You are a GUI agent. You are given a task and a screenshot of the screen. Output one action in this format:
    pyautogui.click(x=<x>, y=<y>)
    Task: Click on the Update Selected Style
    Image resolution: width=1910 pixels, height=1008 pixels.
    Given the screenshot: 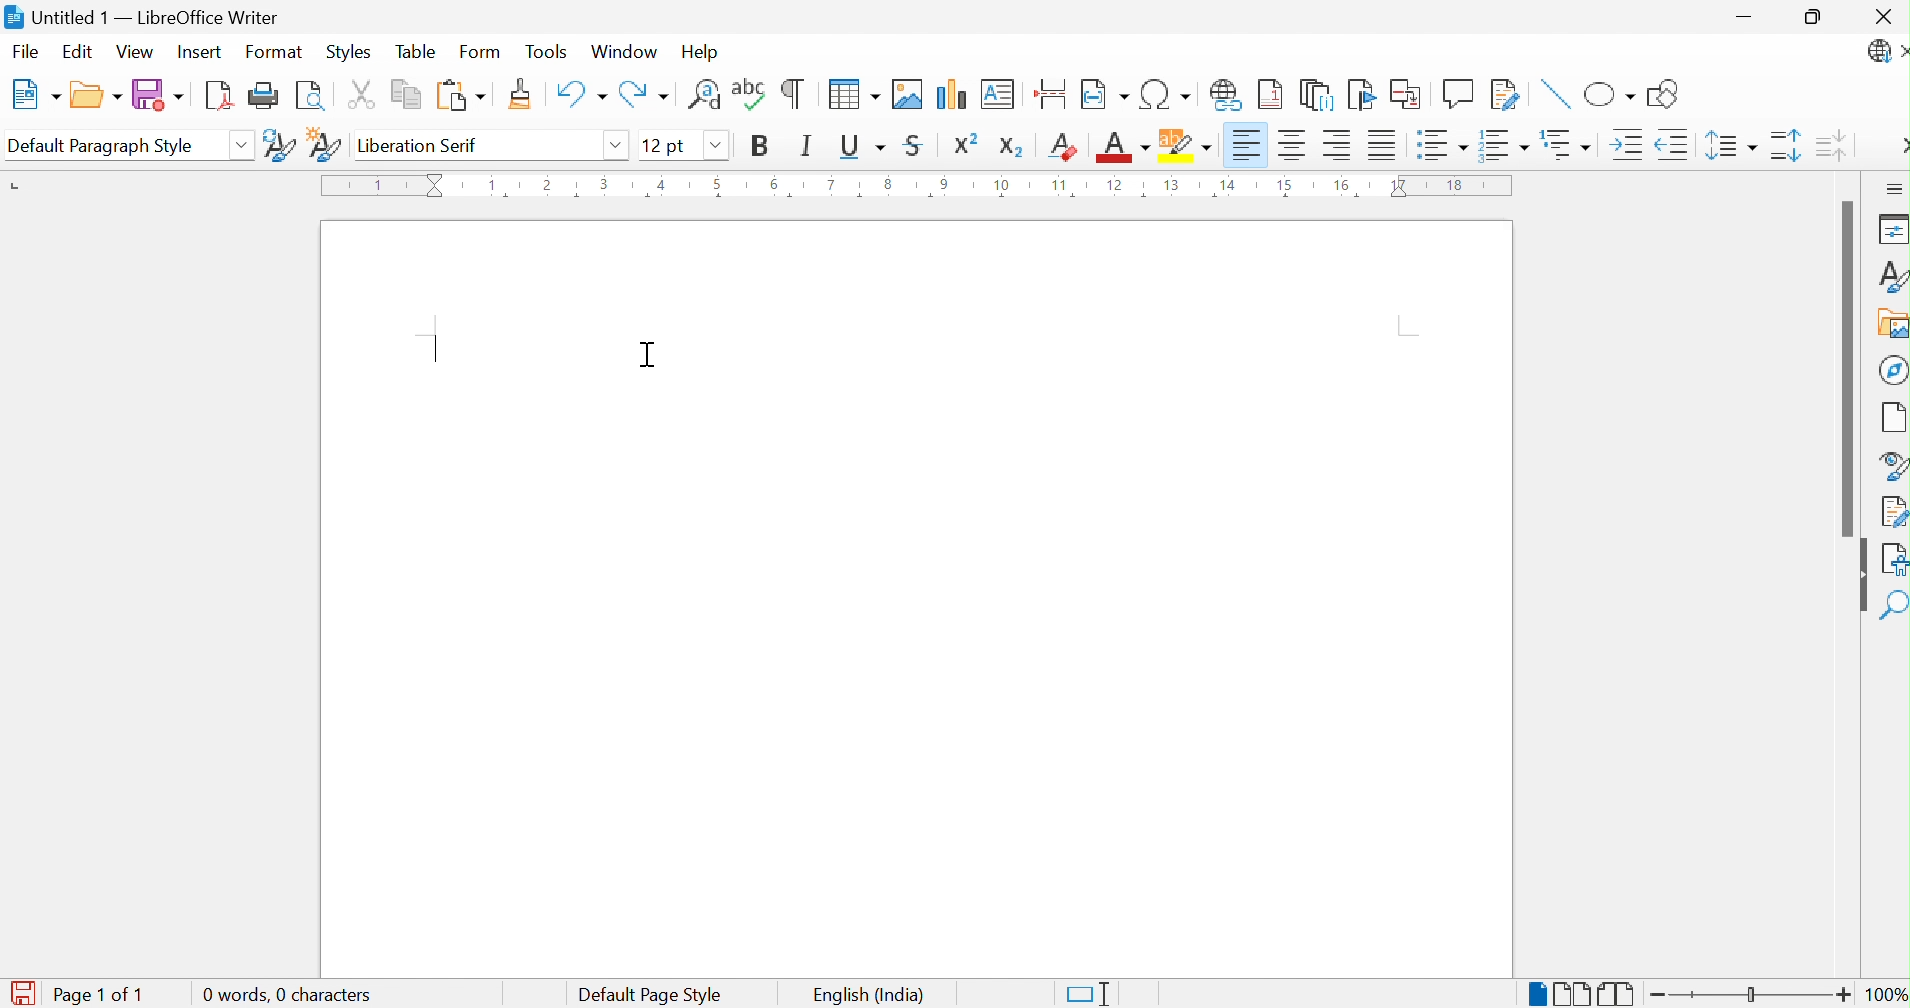 What is the action you would take?
    pyautogui.click(x=280, y=147)
    